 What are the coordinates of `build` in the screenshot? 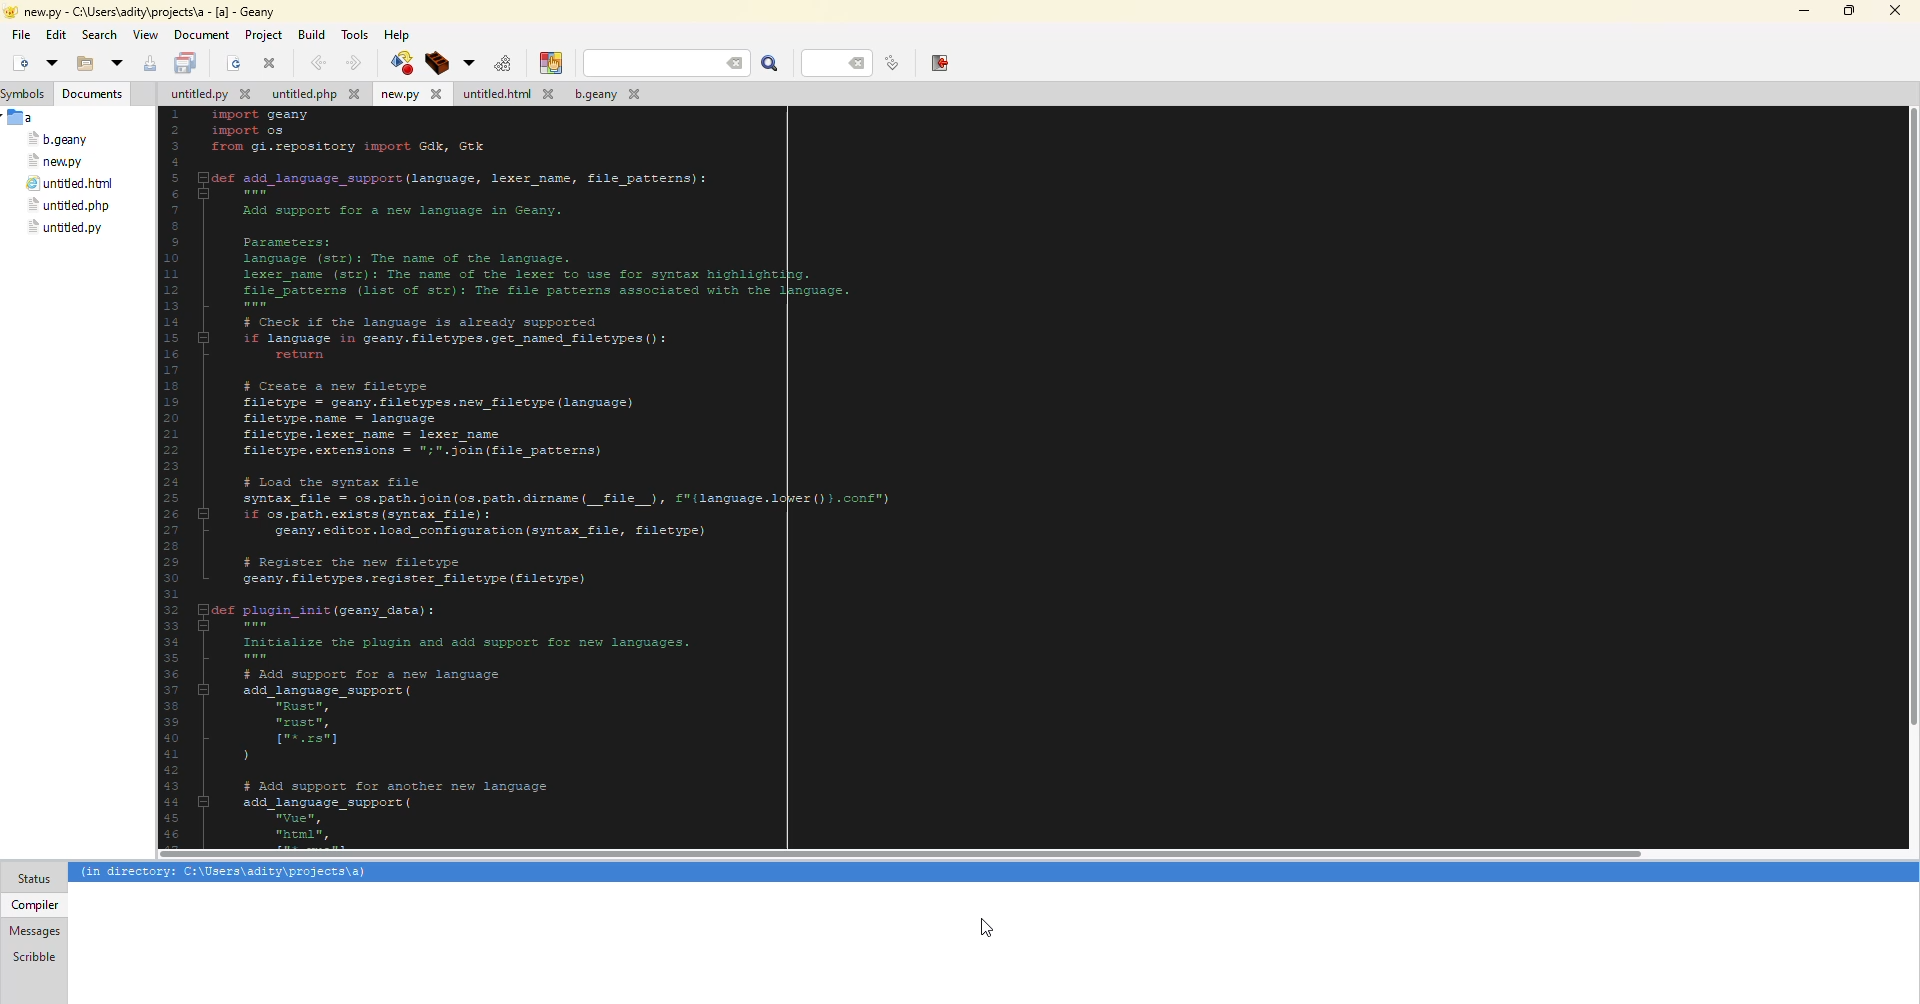 It's located at (311, 36).